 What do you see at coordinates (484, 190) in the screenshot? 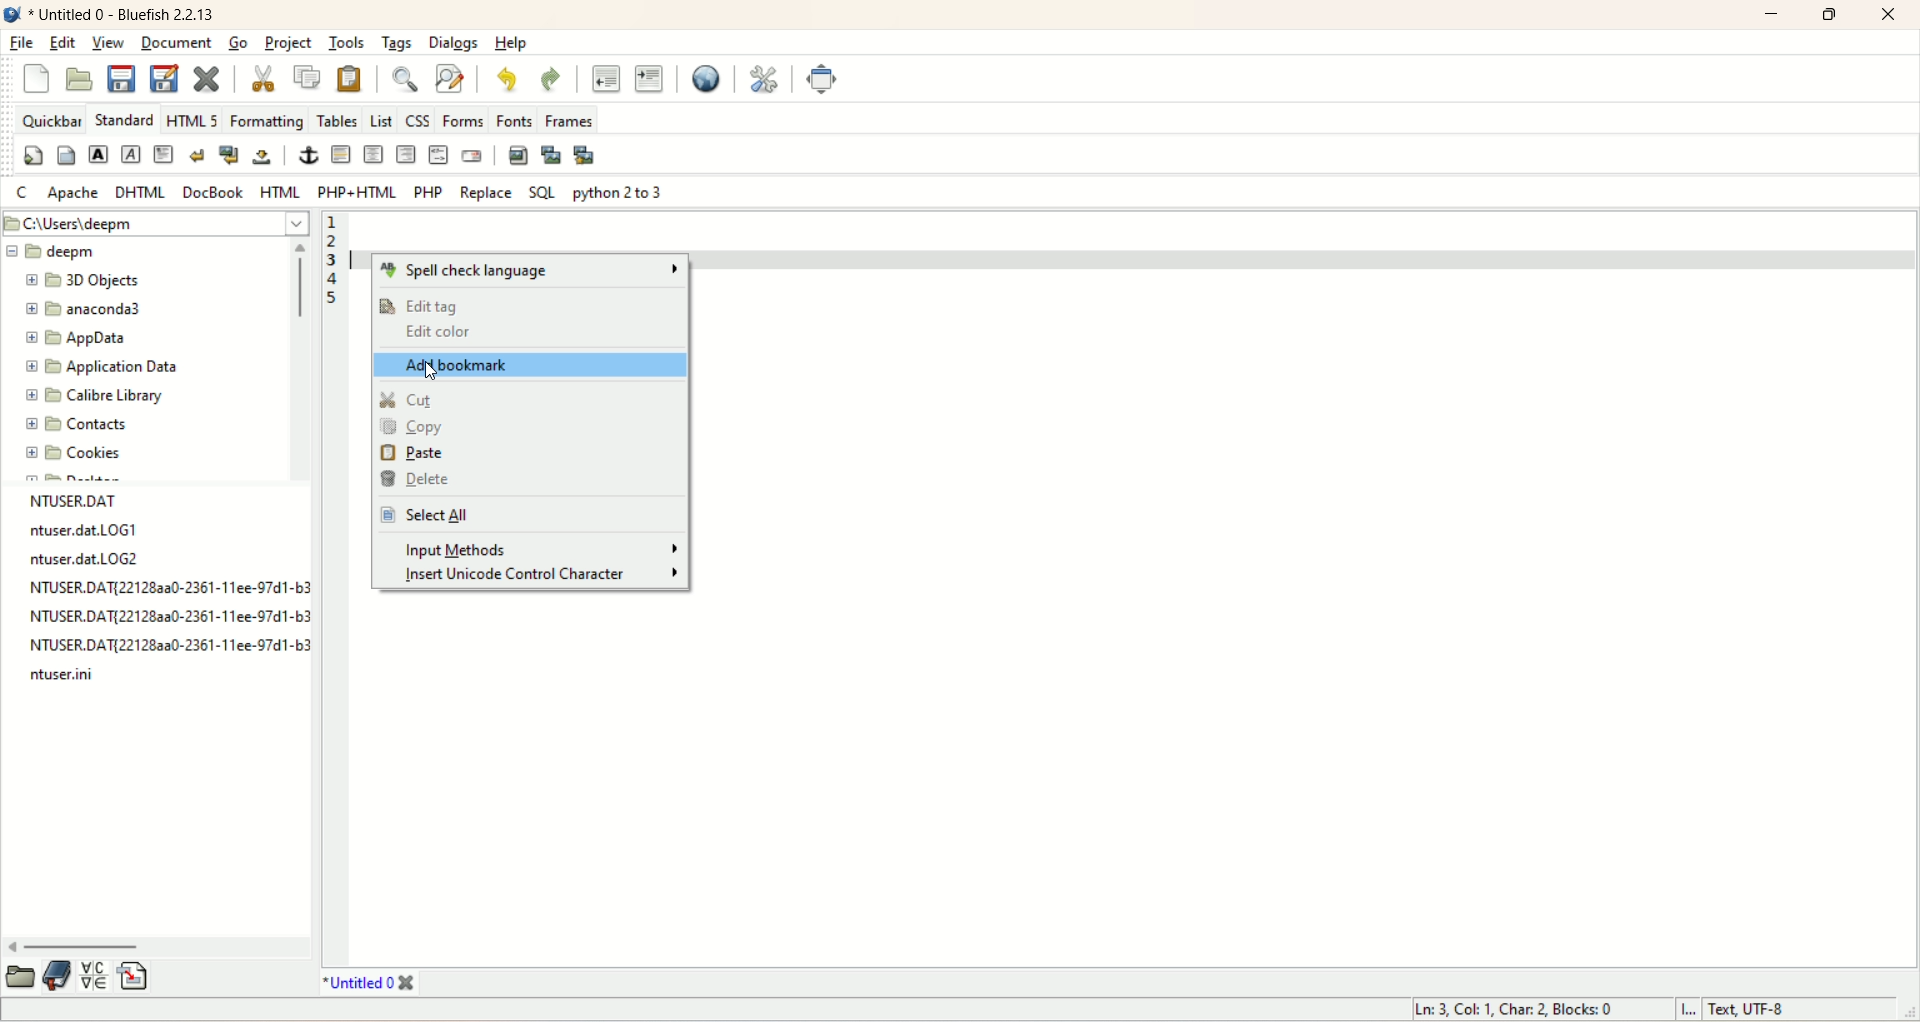
I see `REPLACE` at bounding box center [484, 190].